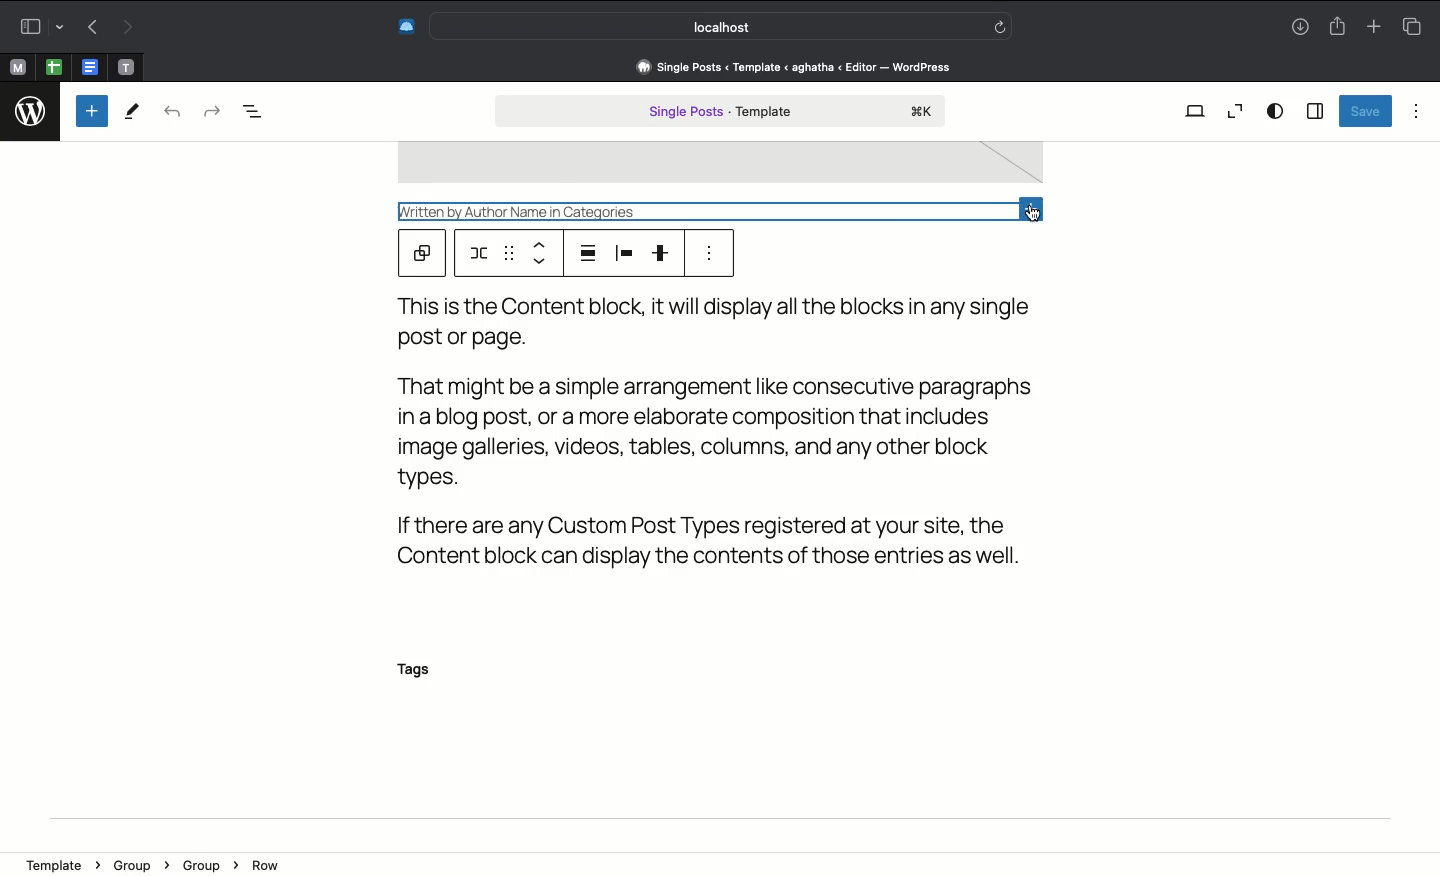 This screenshot has height=876, width=1440. I want to click on Save, so click(1364, 111).